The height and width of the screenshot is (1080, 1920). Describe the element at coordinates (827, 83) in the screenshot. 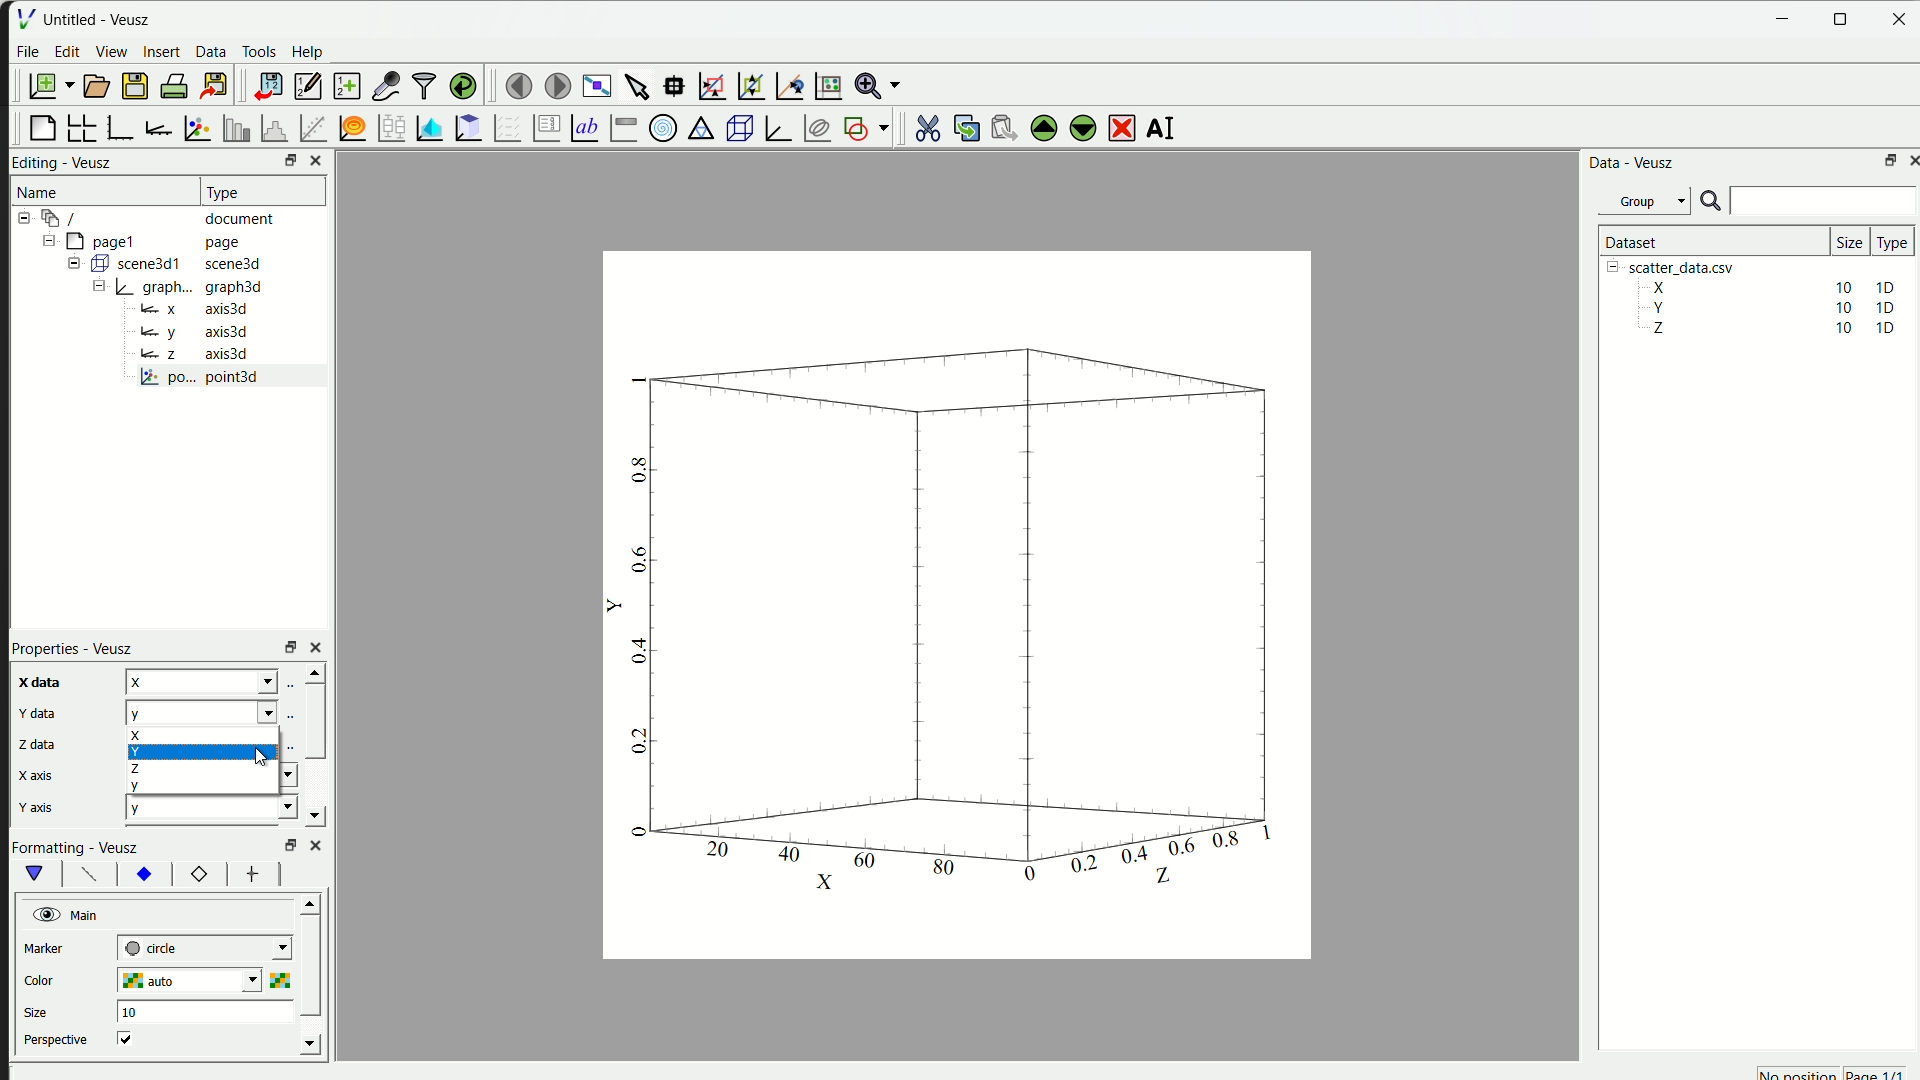

I see `Reset graph axes` at that location.